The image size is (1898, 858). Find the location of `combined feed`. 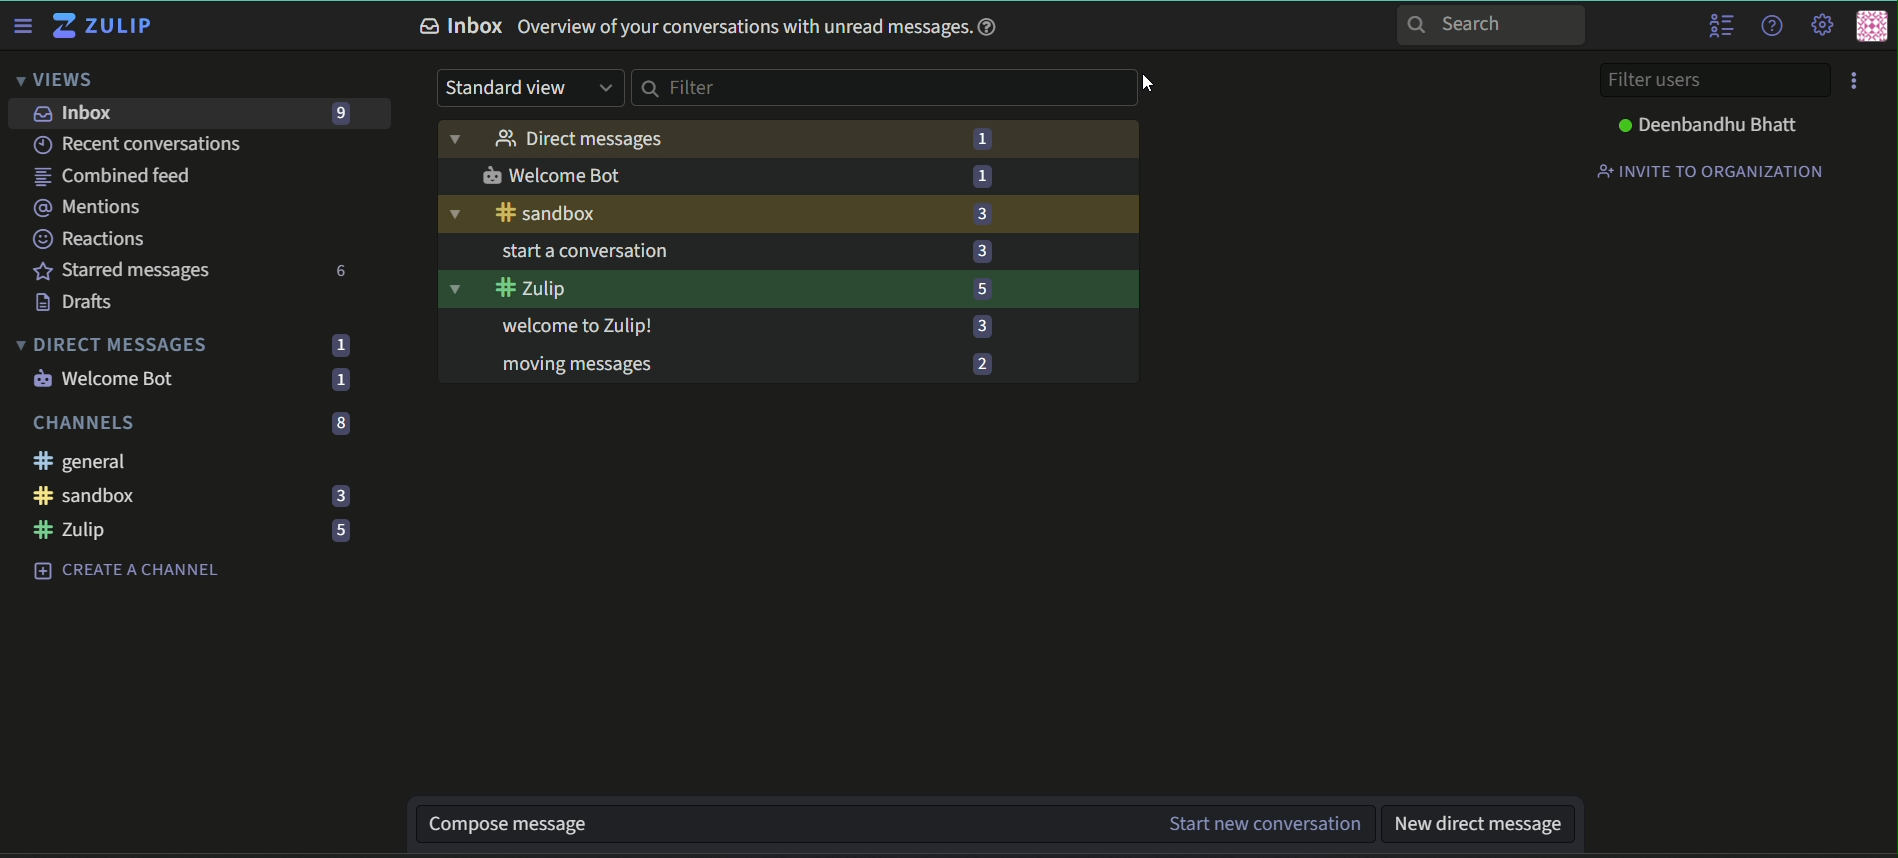

combined feed is located at coordinates (113, 176).